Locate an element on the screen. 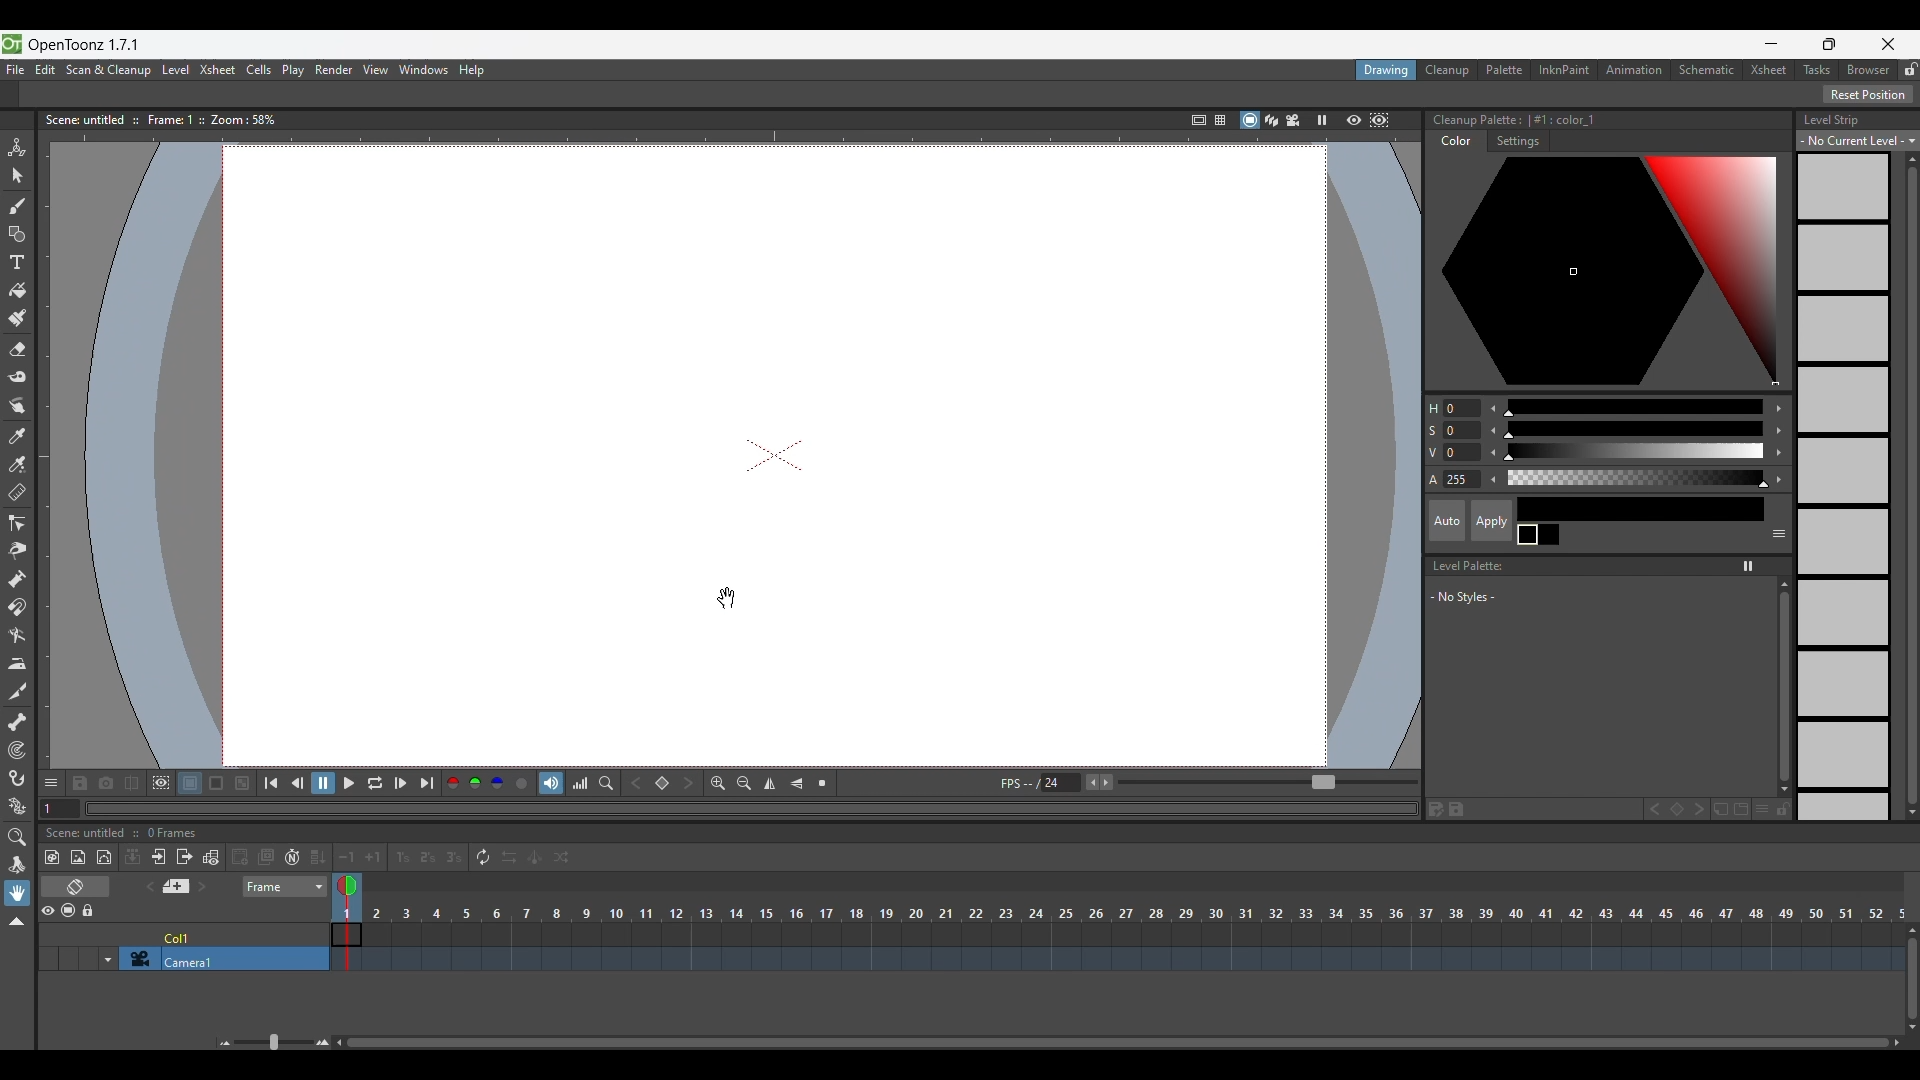 Image resolution: width=1920 pixels, height=1080 pixels. White background is located at coordinates (191, 783).